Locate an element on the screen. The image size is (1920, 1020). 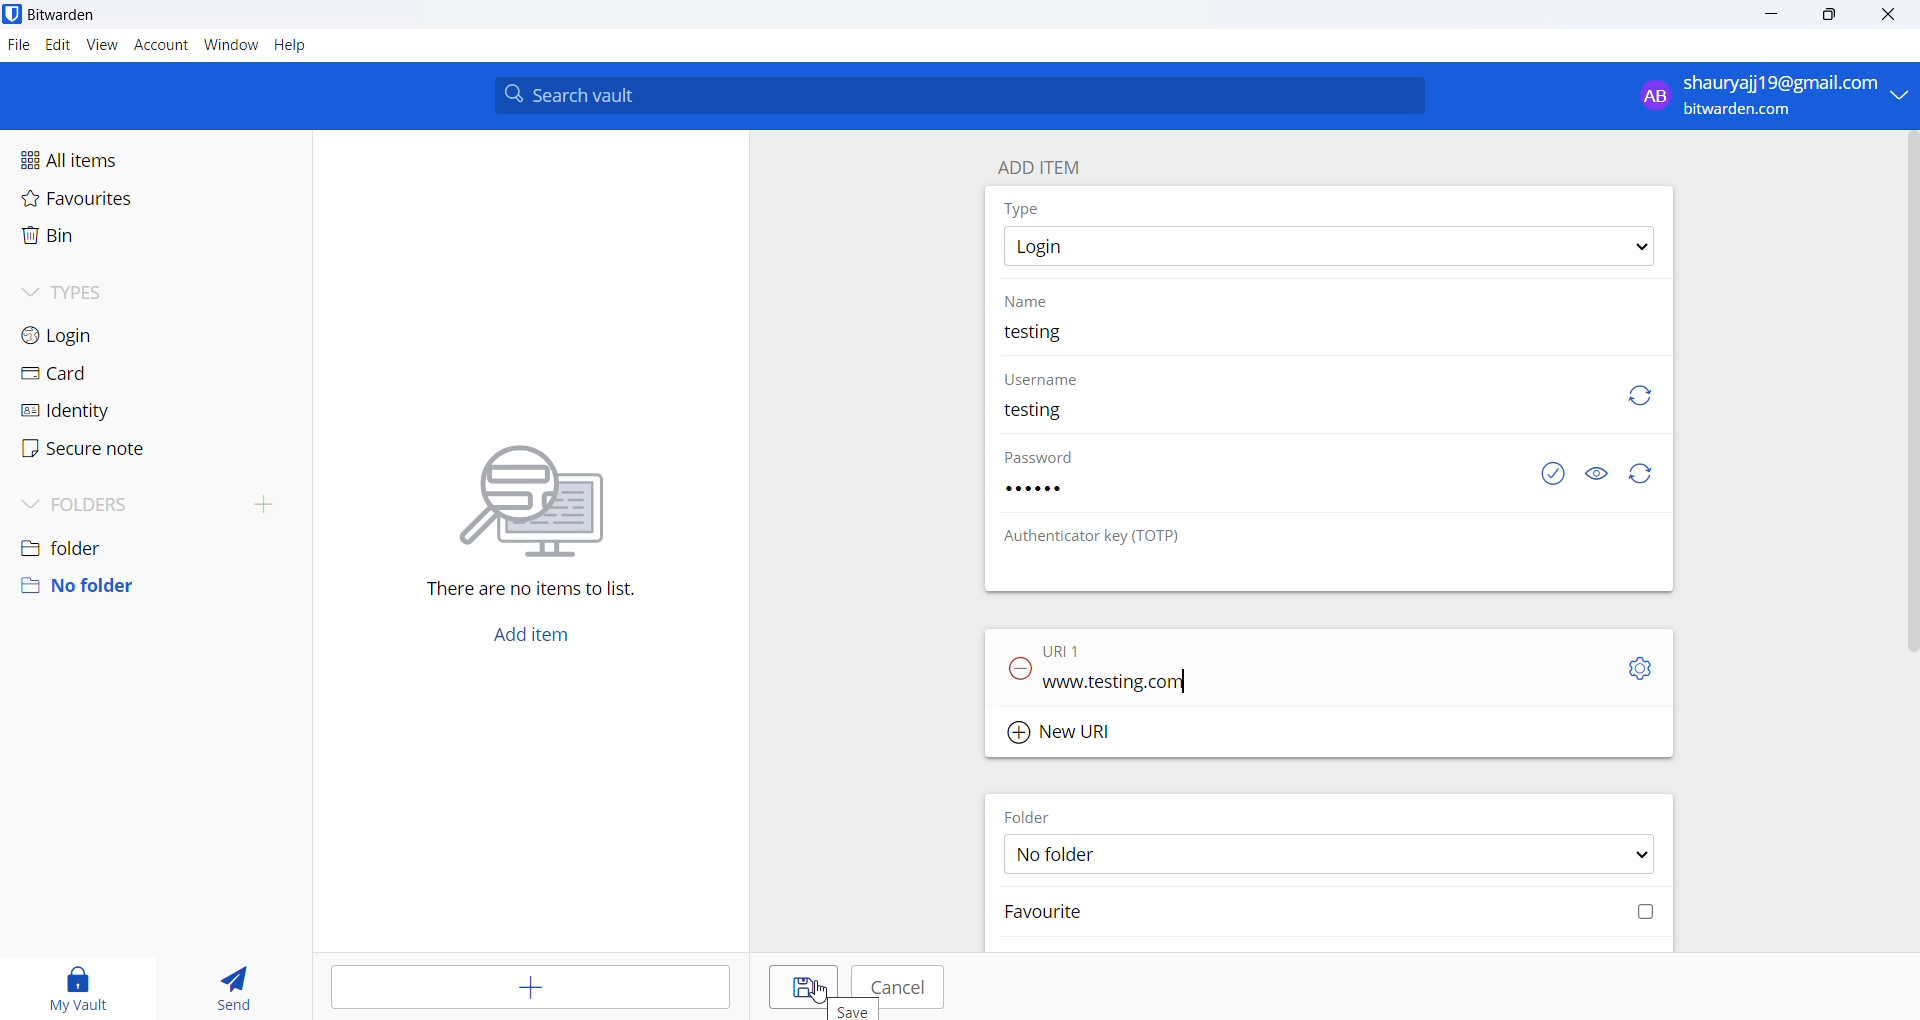
favourites is located at coordinates (113, 198).